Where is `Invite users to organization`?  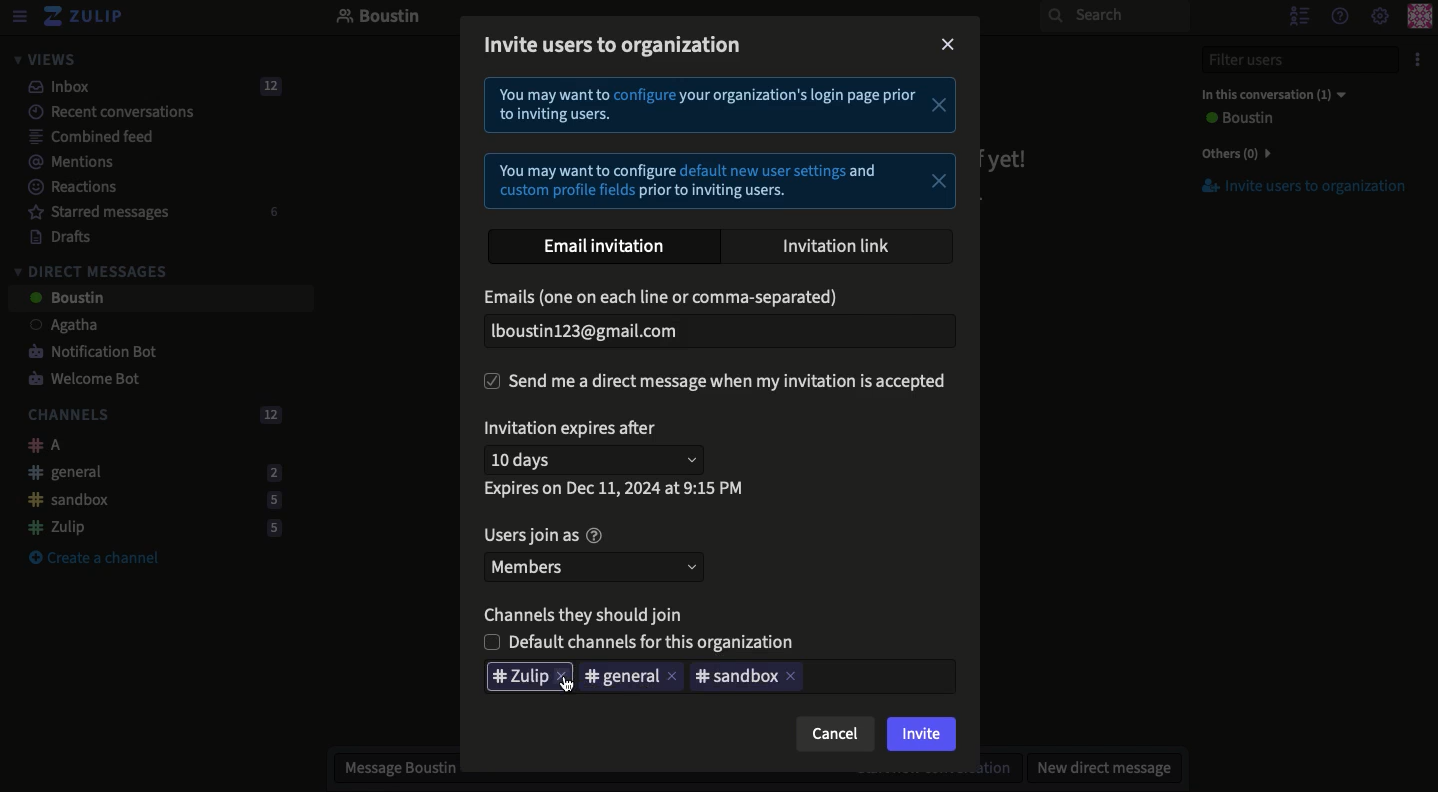
Invite users to organization is located at coordinates (618, 44).